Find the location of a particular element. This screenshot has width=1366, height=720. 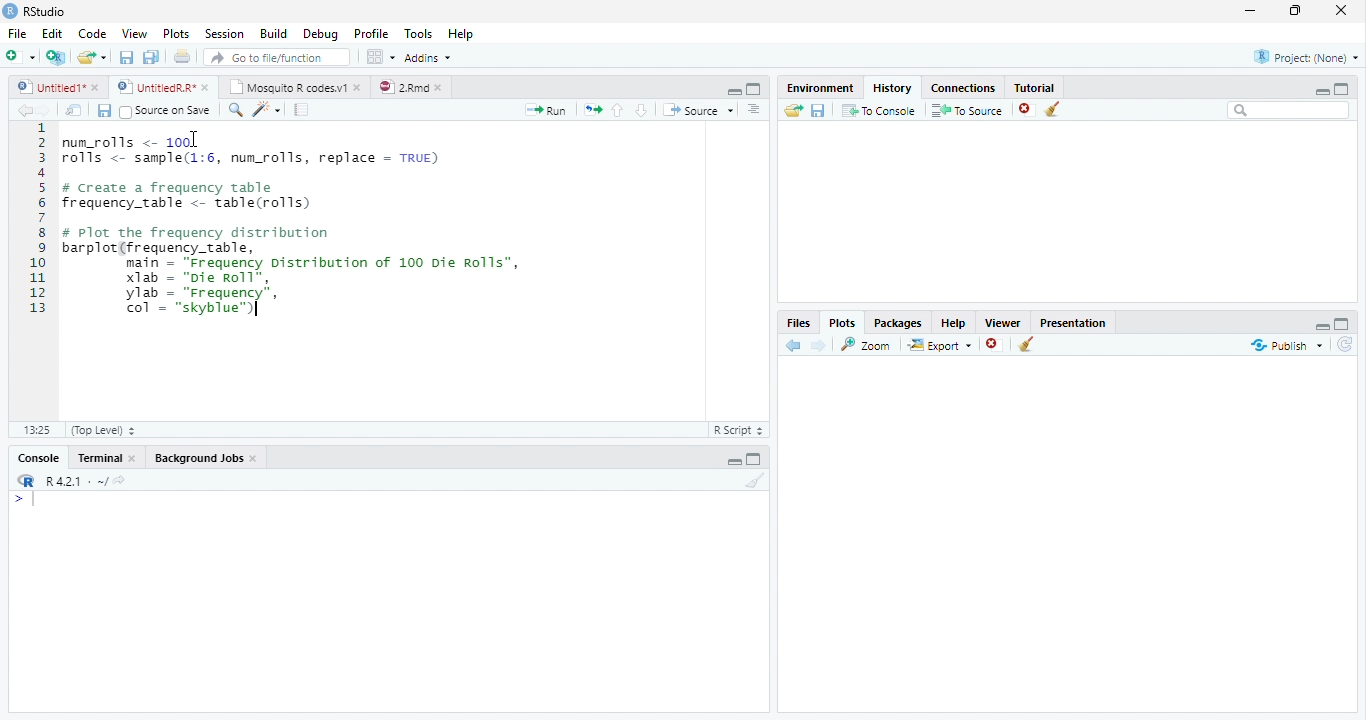

Maximize is located at coordinates (1296, 11).